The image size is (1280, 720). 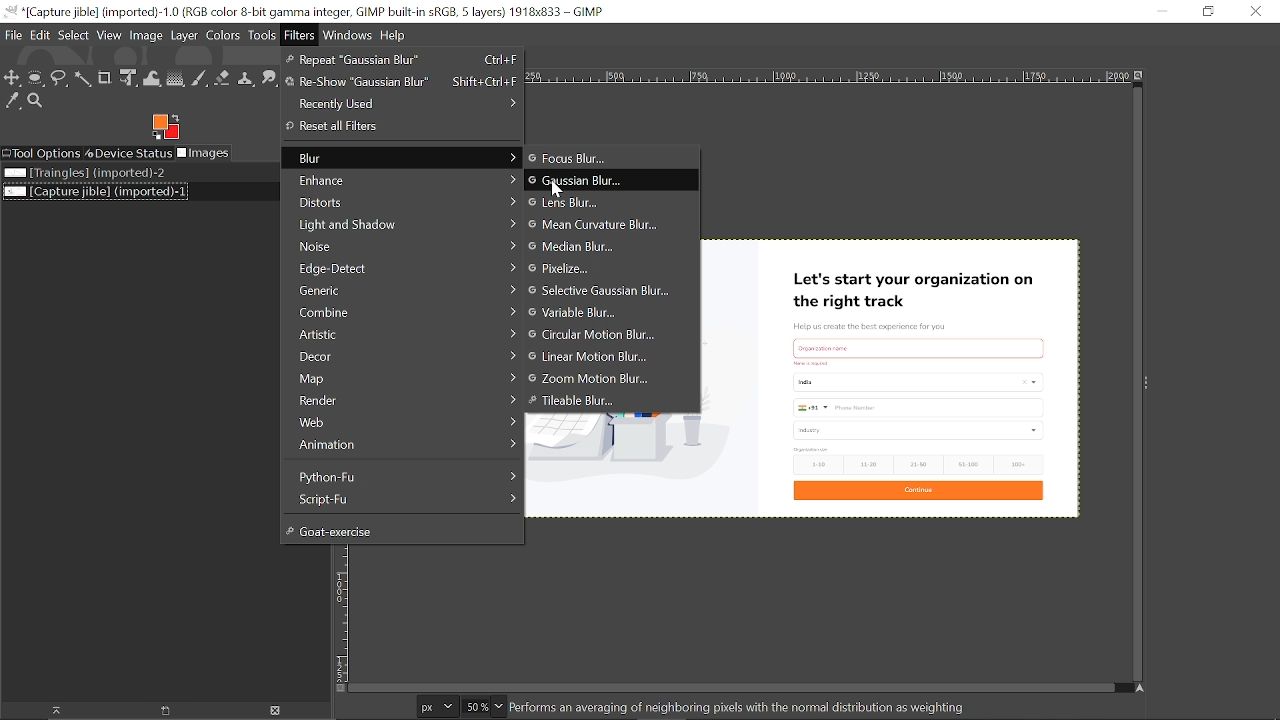 I want to click on Windows, so click(x=349, y=35).